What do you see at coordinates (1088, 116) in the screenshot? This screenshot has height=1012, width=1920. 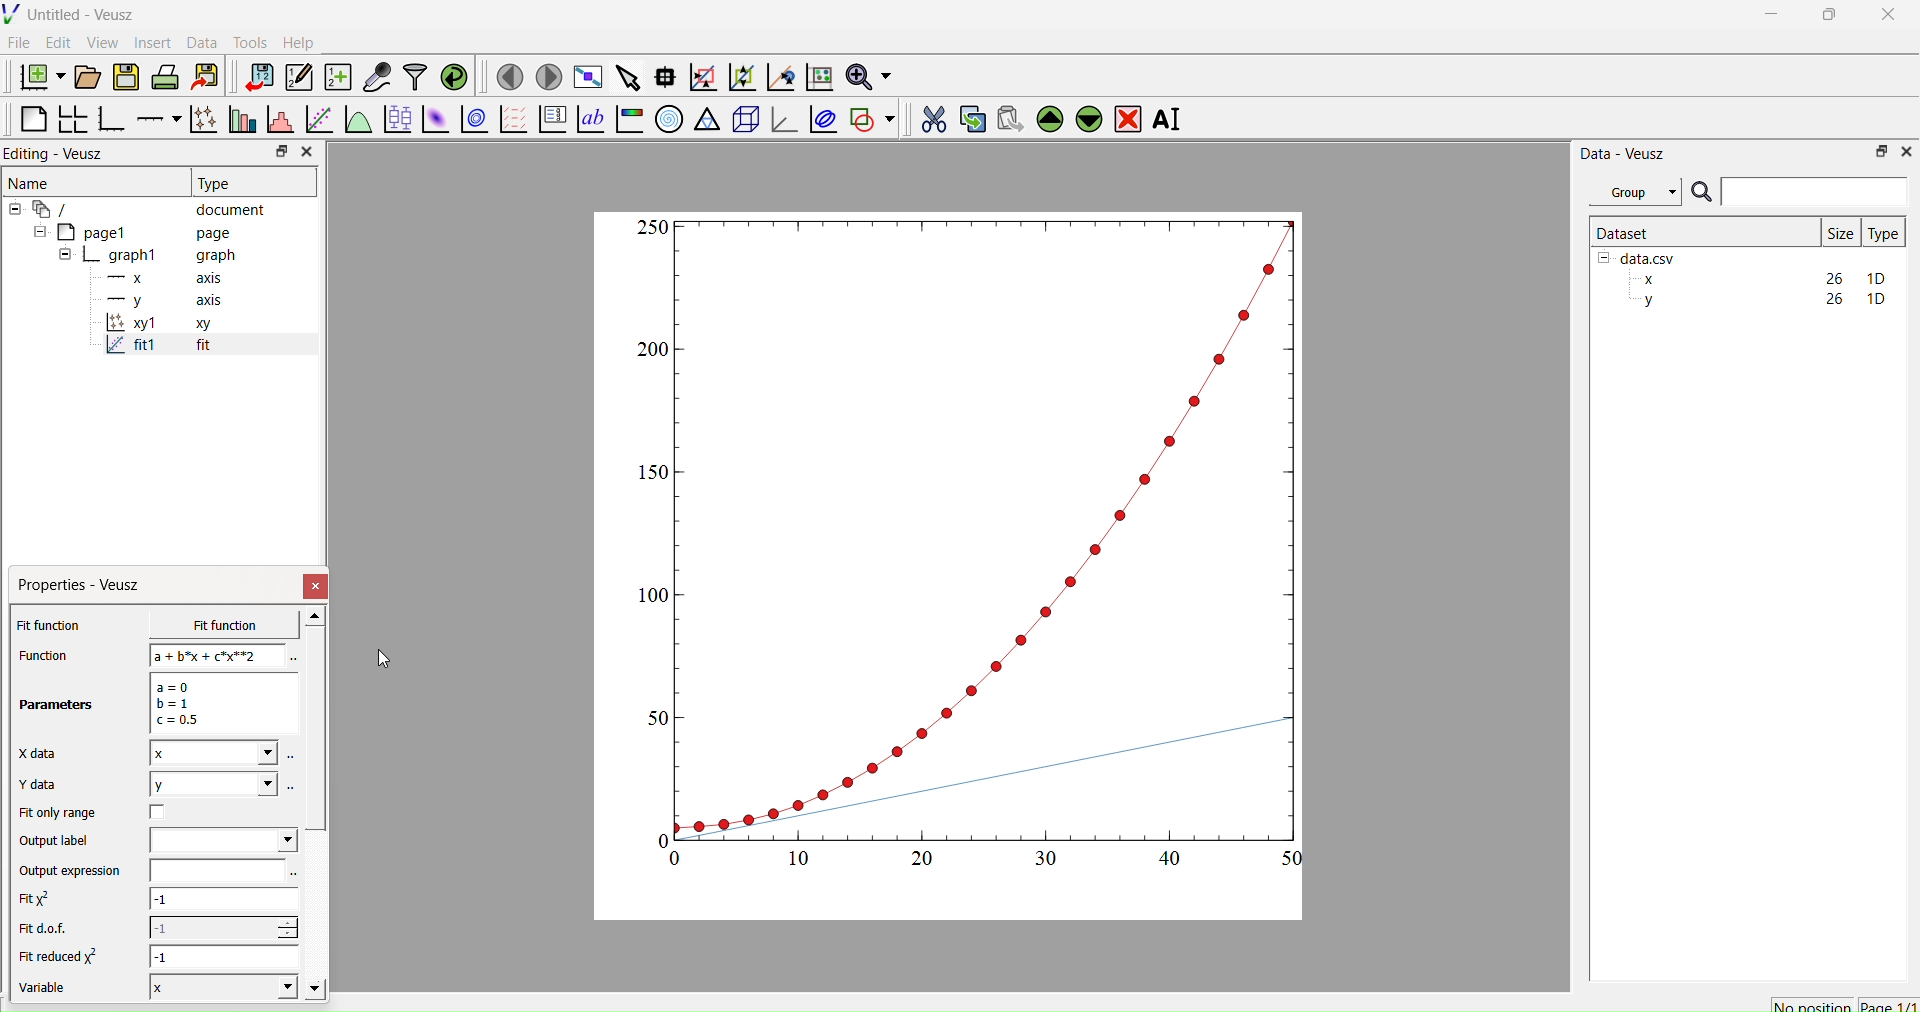 I see `Down` at bounding box center [1088, 116].